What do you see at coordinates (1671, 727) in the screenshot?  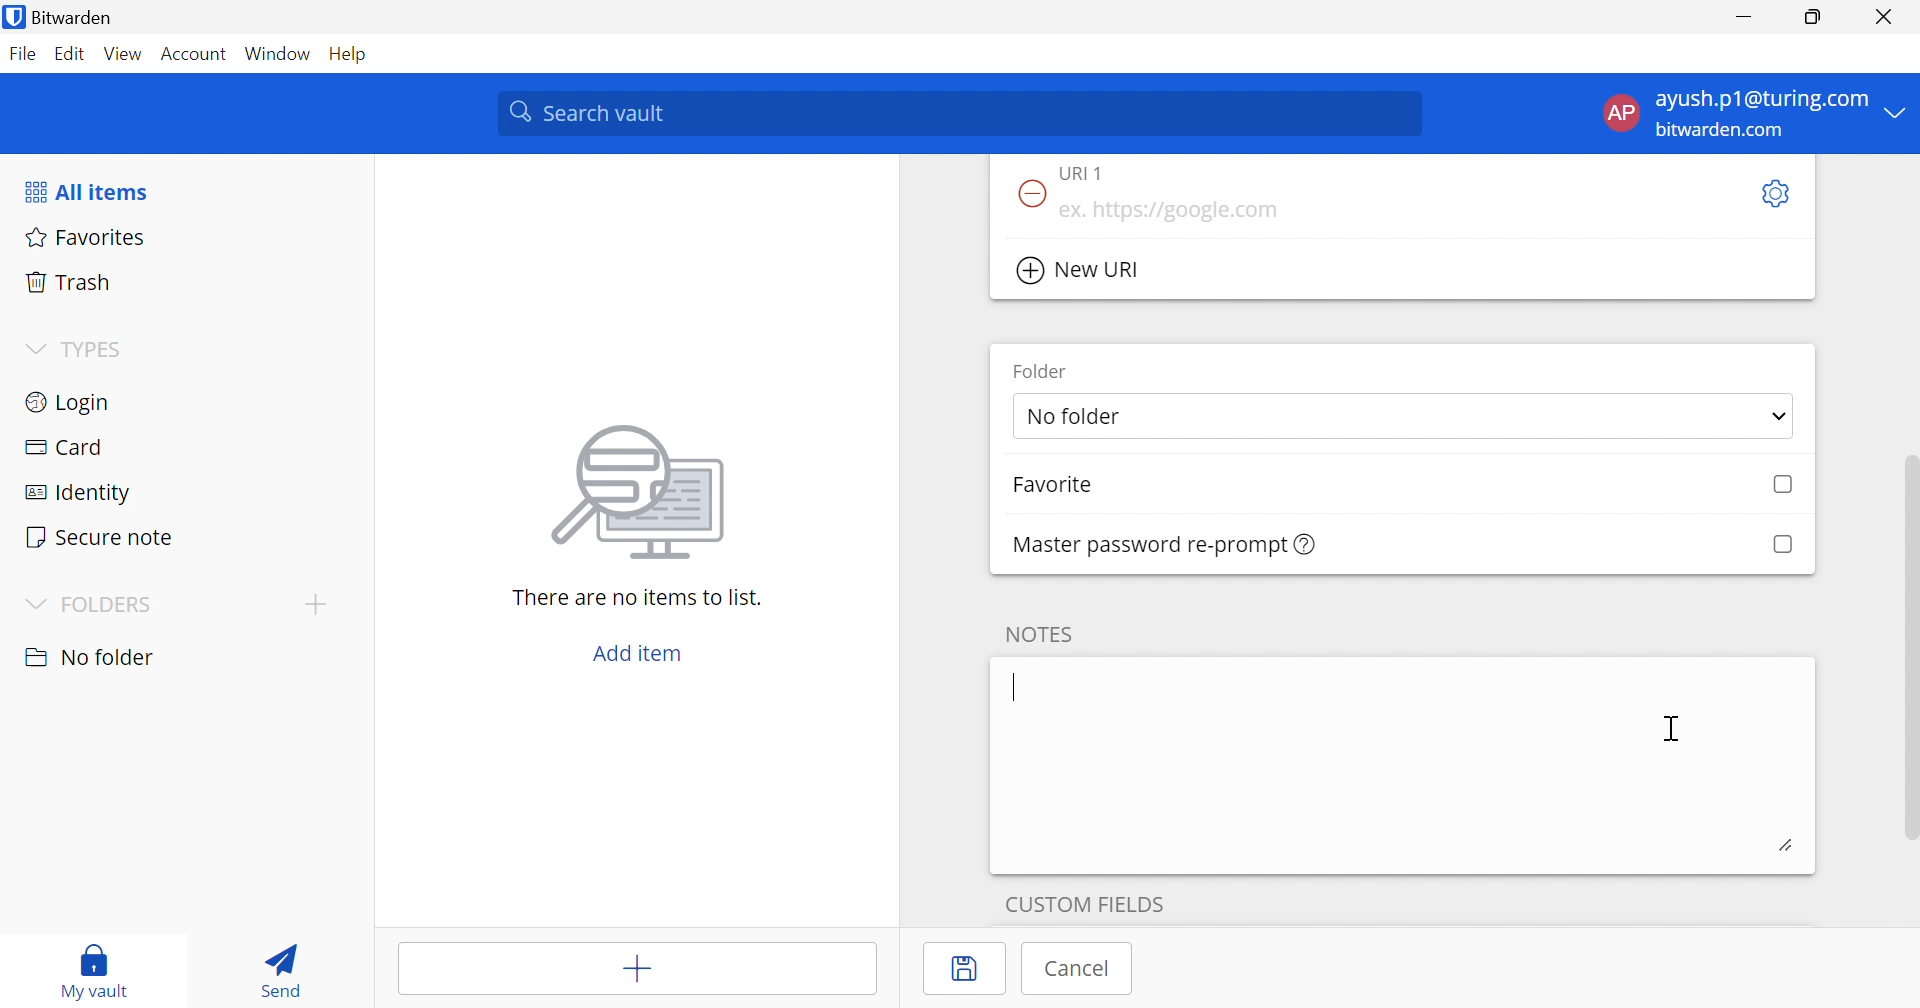 I see `` at bounding box center [1671, 727].